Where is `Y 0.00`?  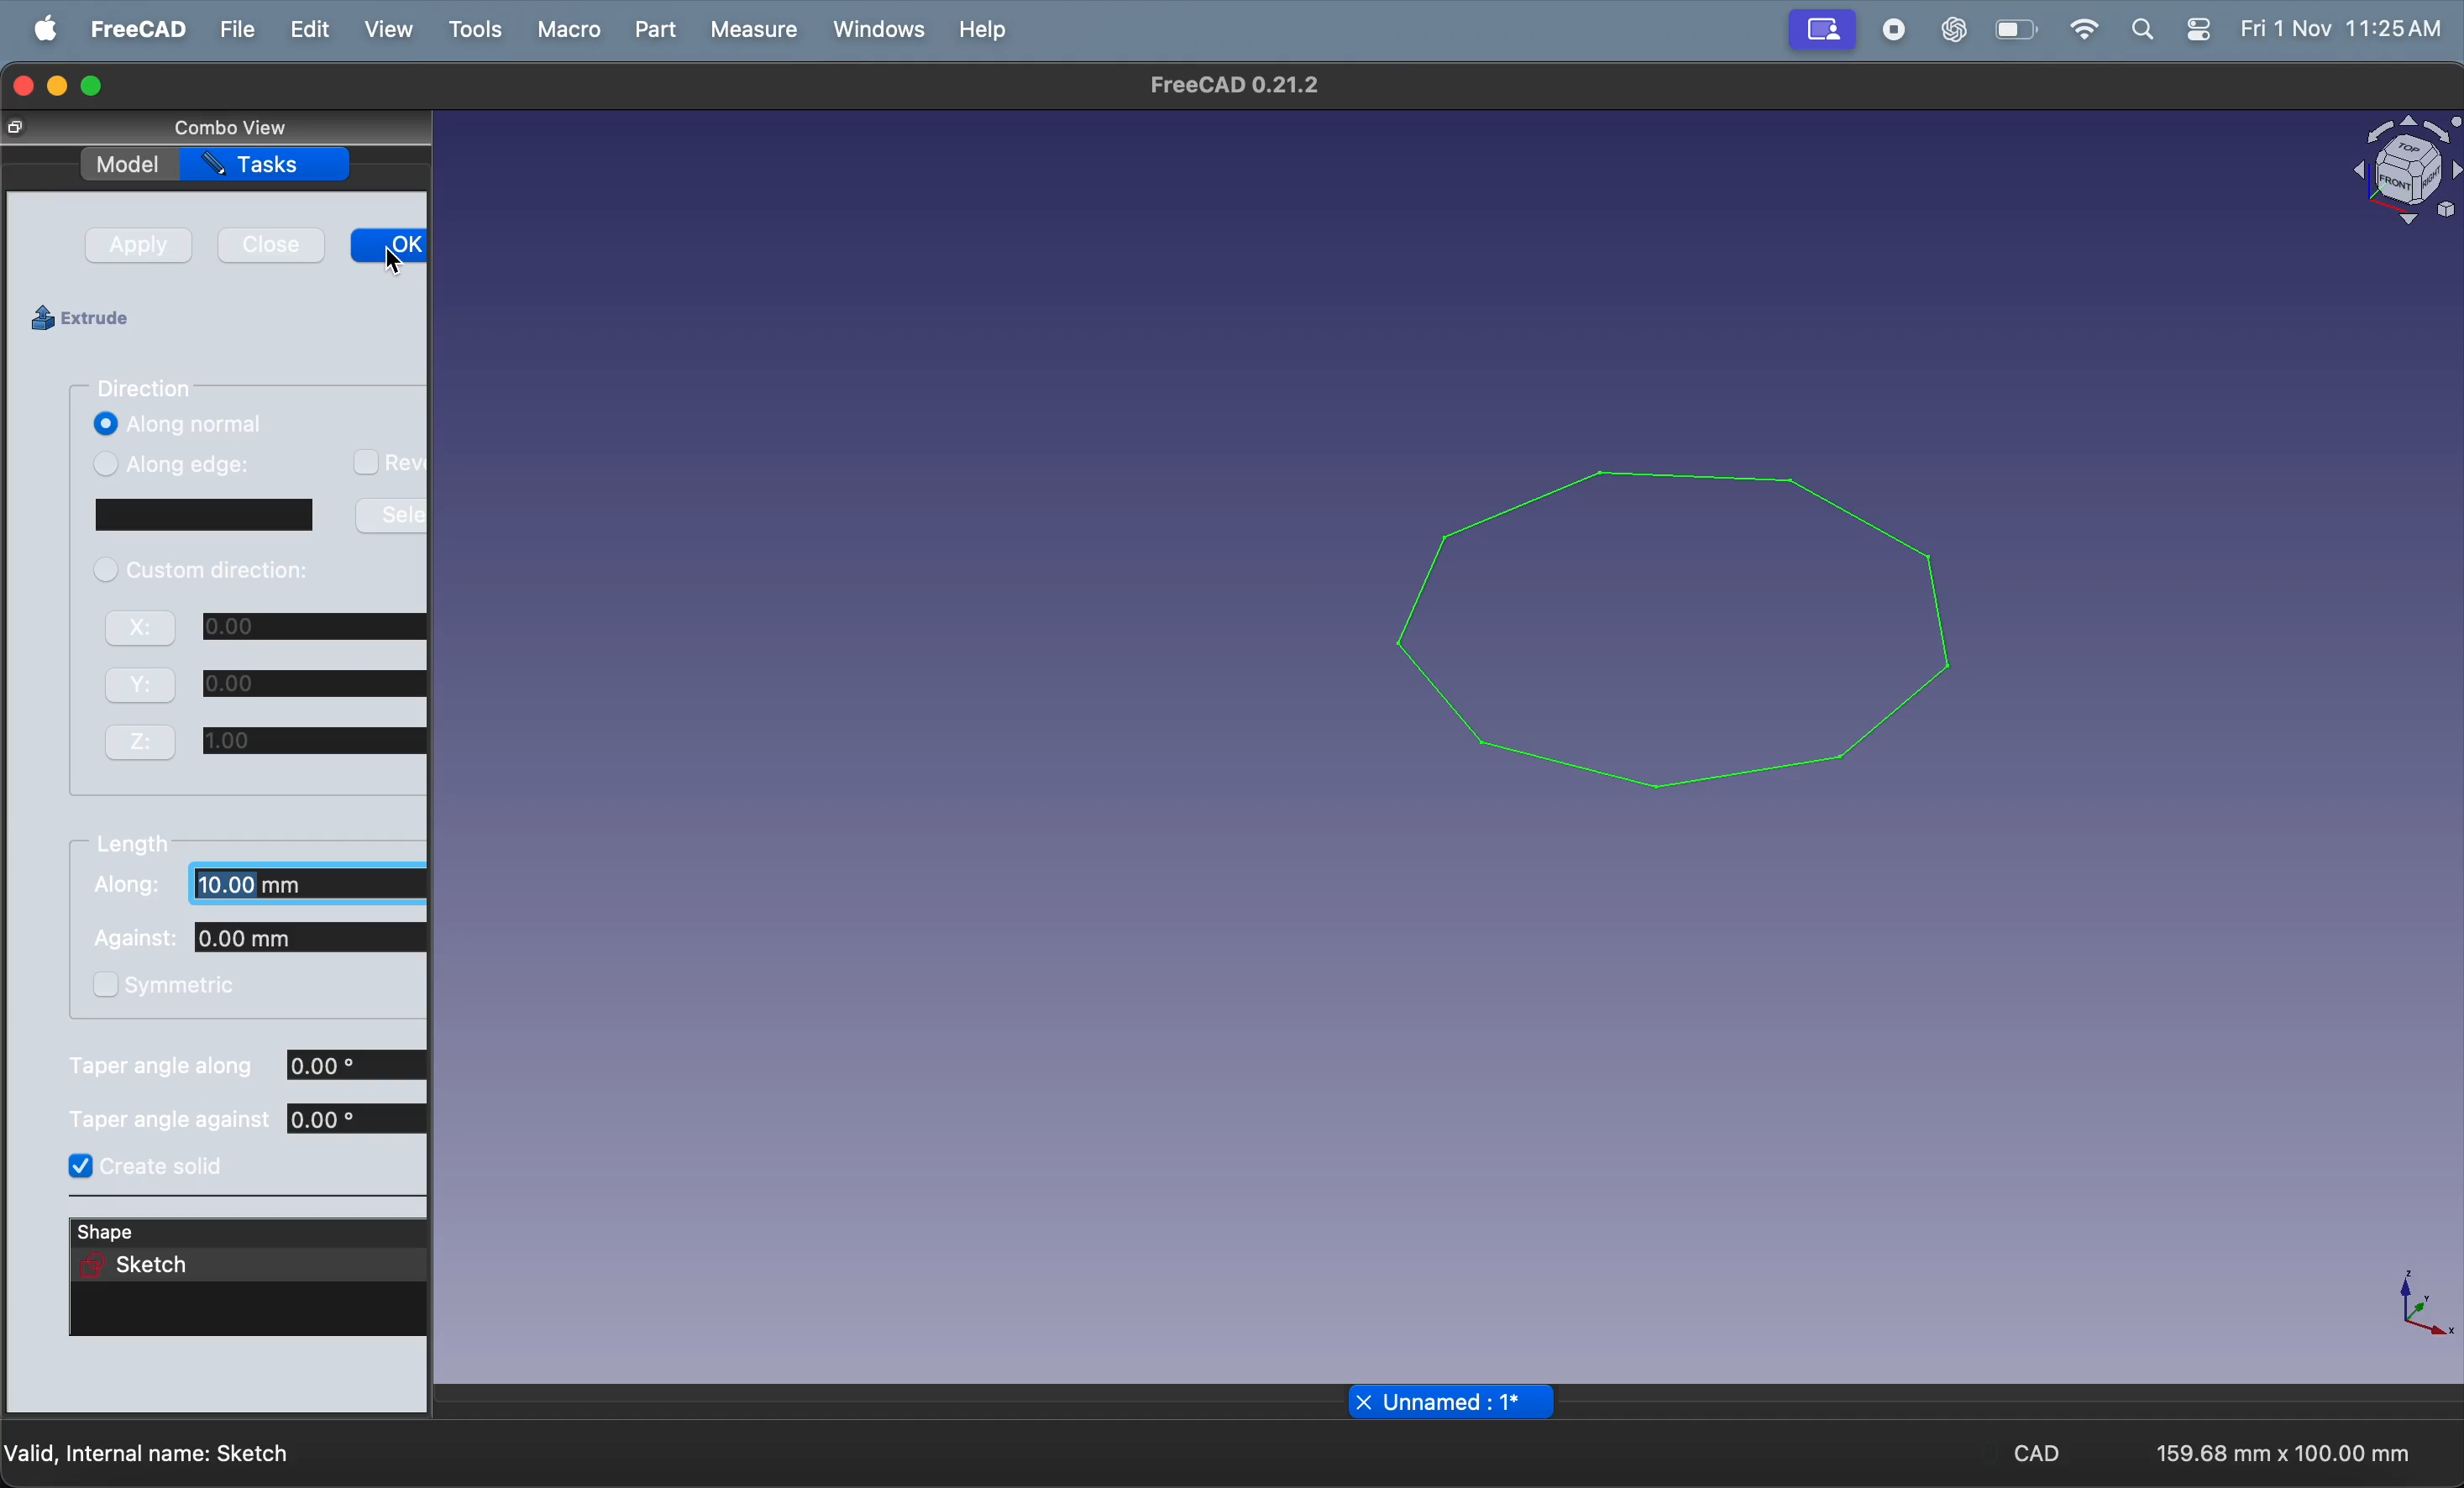 Y 0.00 is located at coordinates (253, 683).